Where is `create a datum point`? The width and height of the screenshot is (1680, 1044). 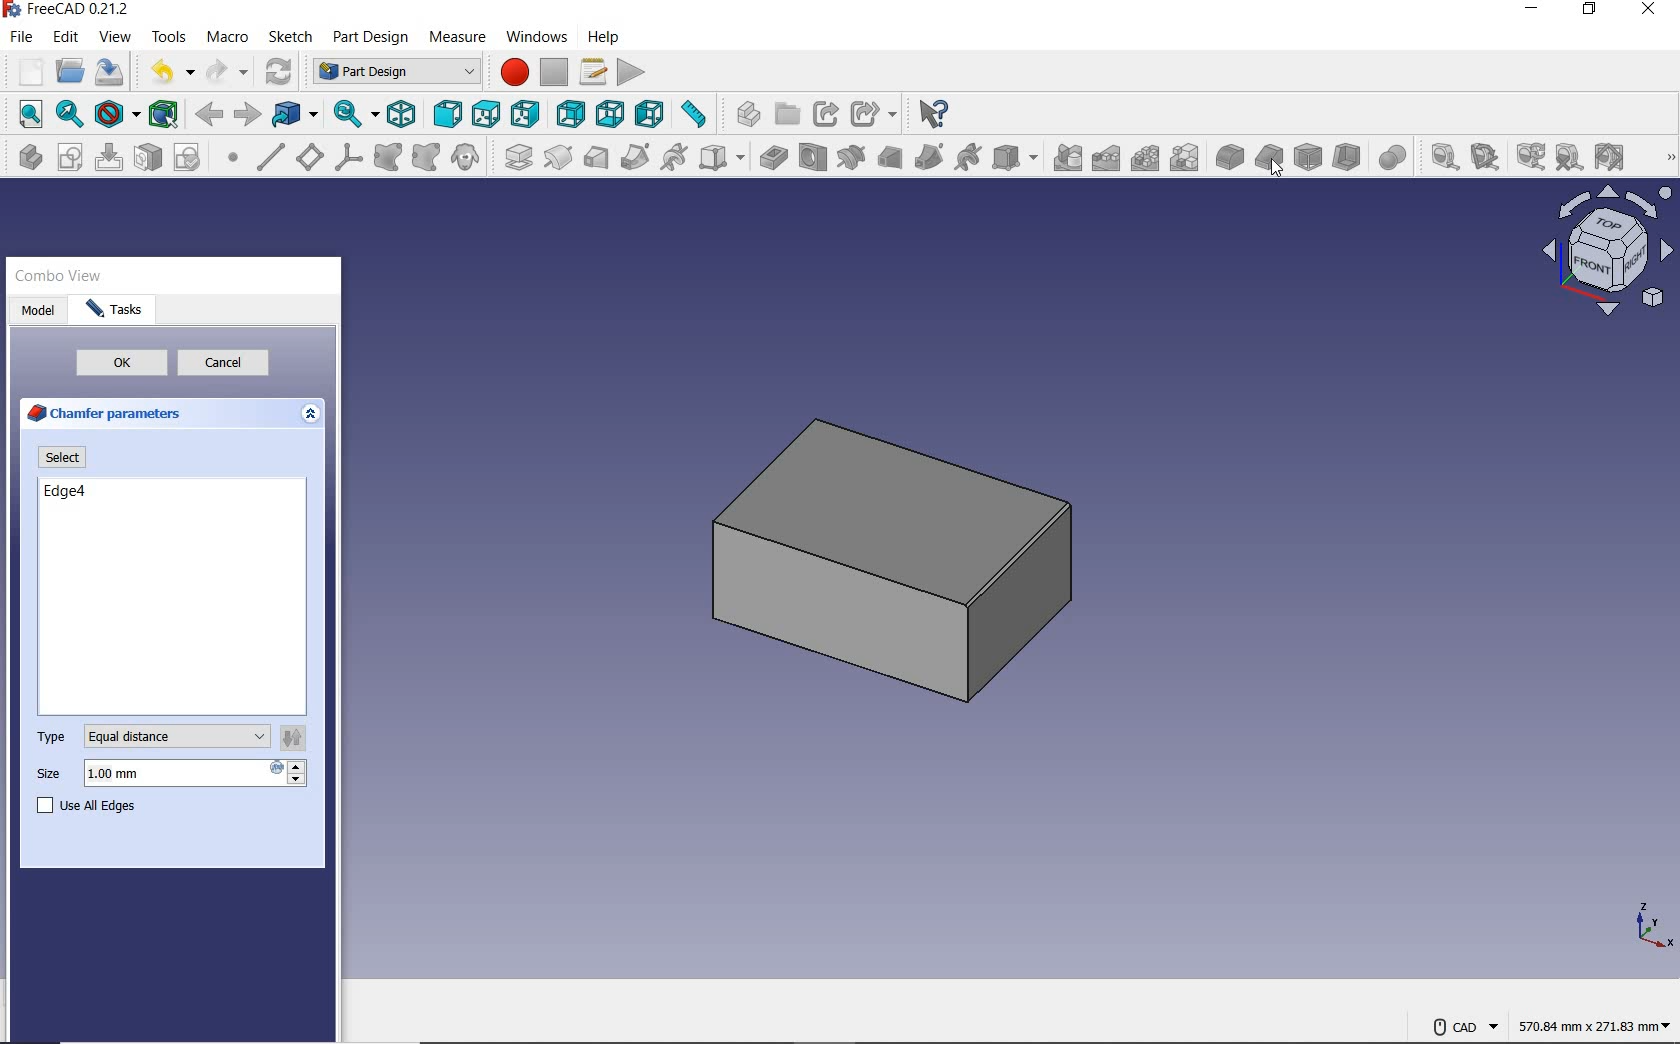 create a datum point is located at coordinates (233, 160).